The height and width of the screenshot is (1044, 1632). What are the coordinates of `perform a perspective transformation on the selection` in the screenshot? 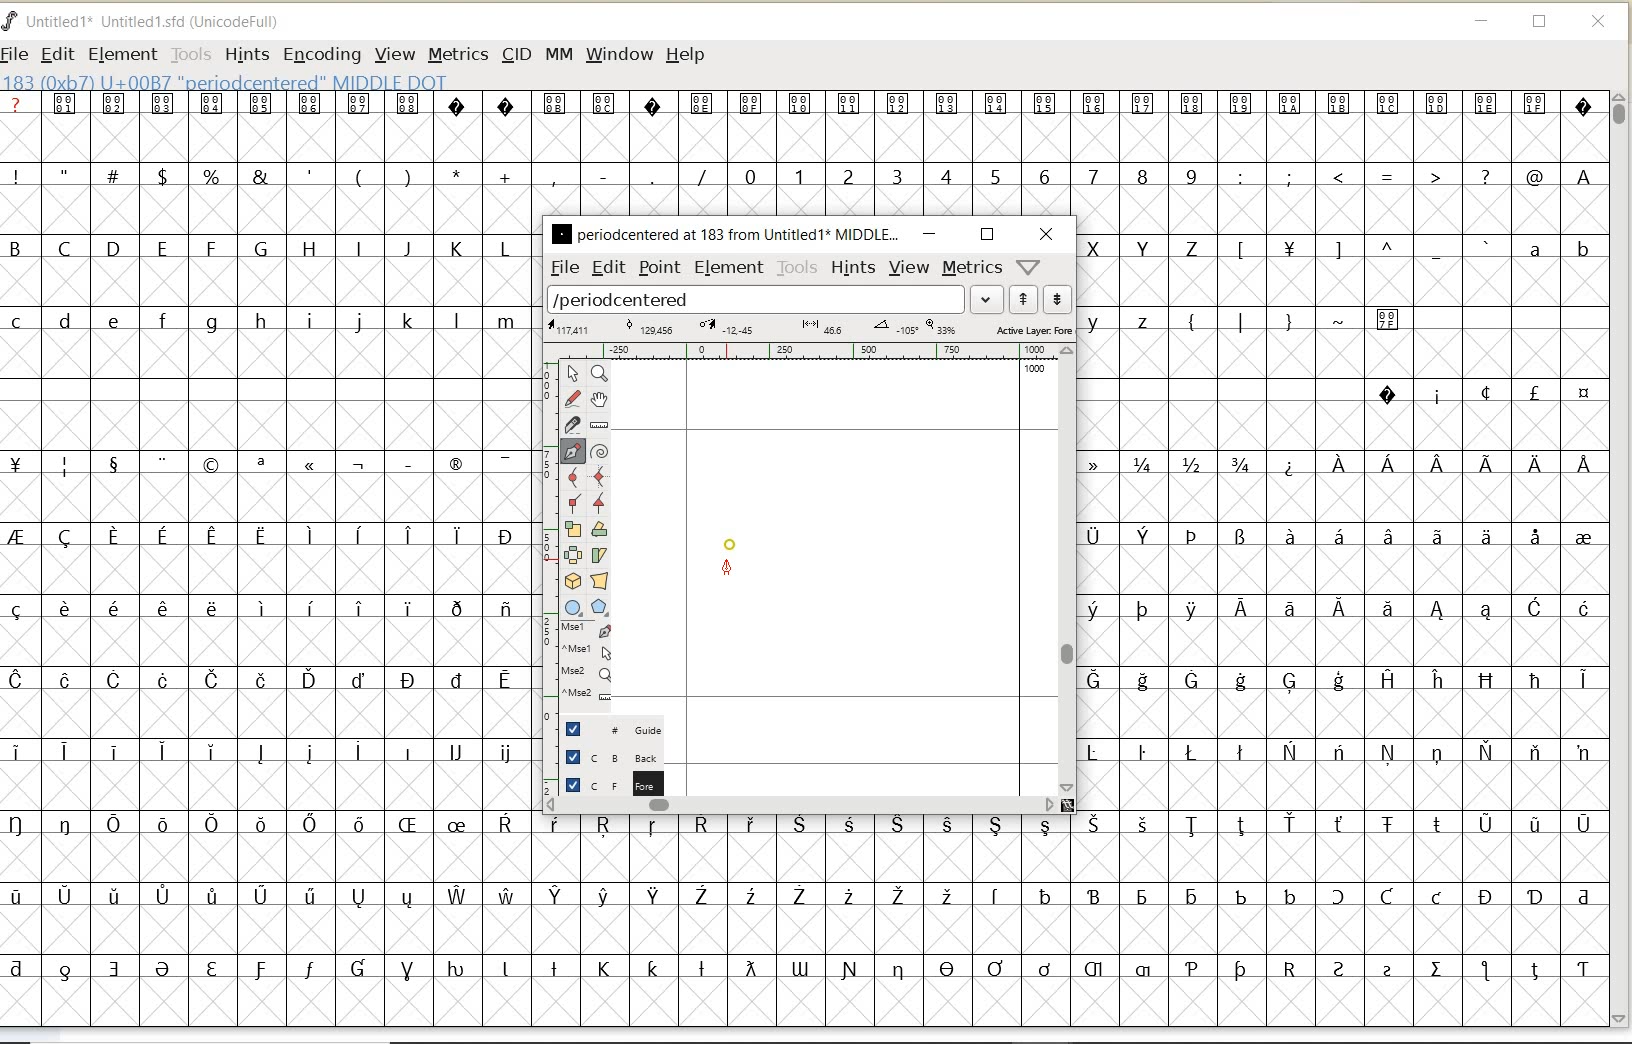 It's located at (600, 581).